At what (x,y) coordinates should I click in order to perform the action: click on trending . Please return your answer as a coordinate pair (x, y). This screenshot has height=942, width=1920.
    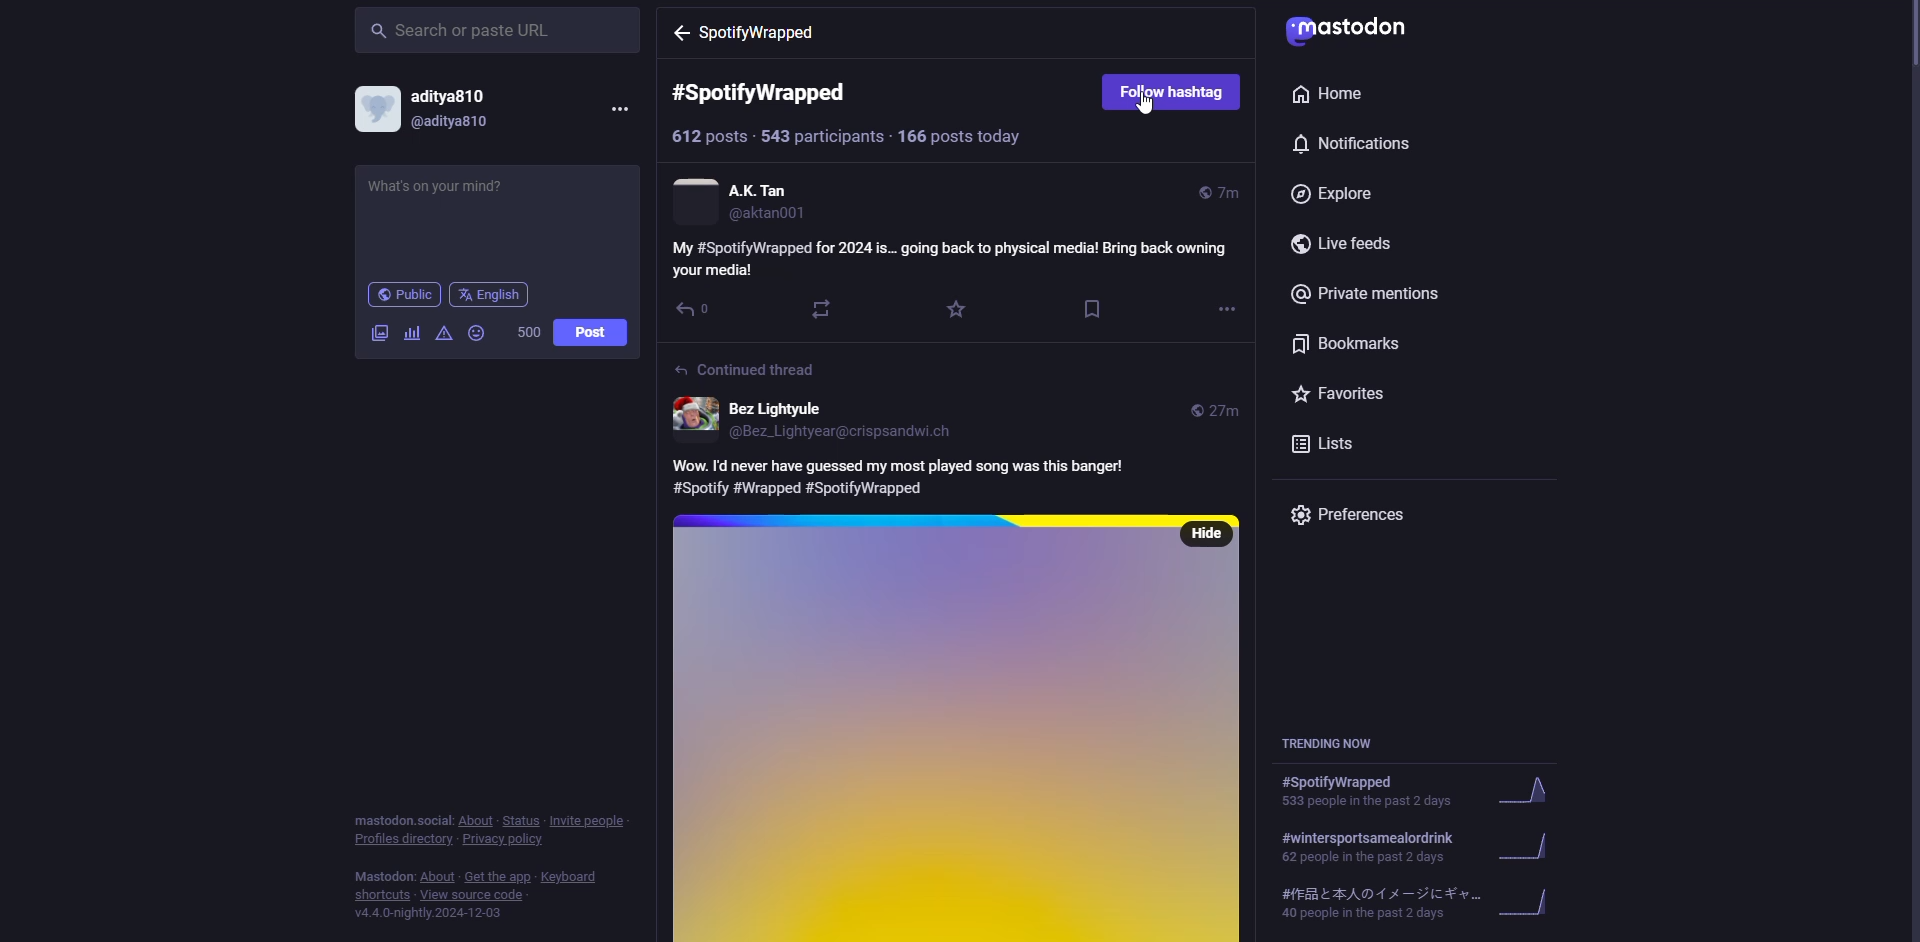
    Looking at the image, I should click on (1335, 743).